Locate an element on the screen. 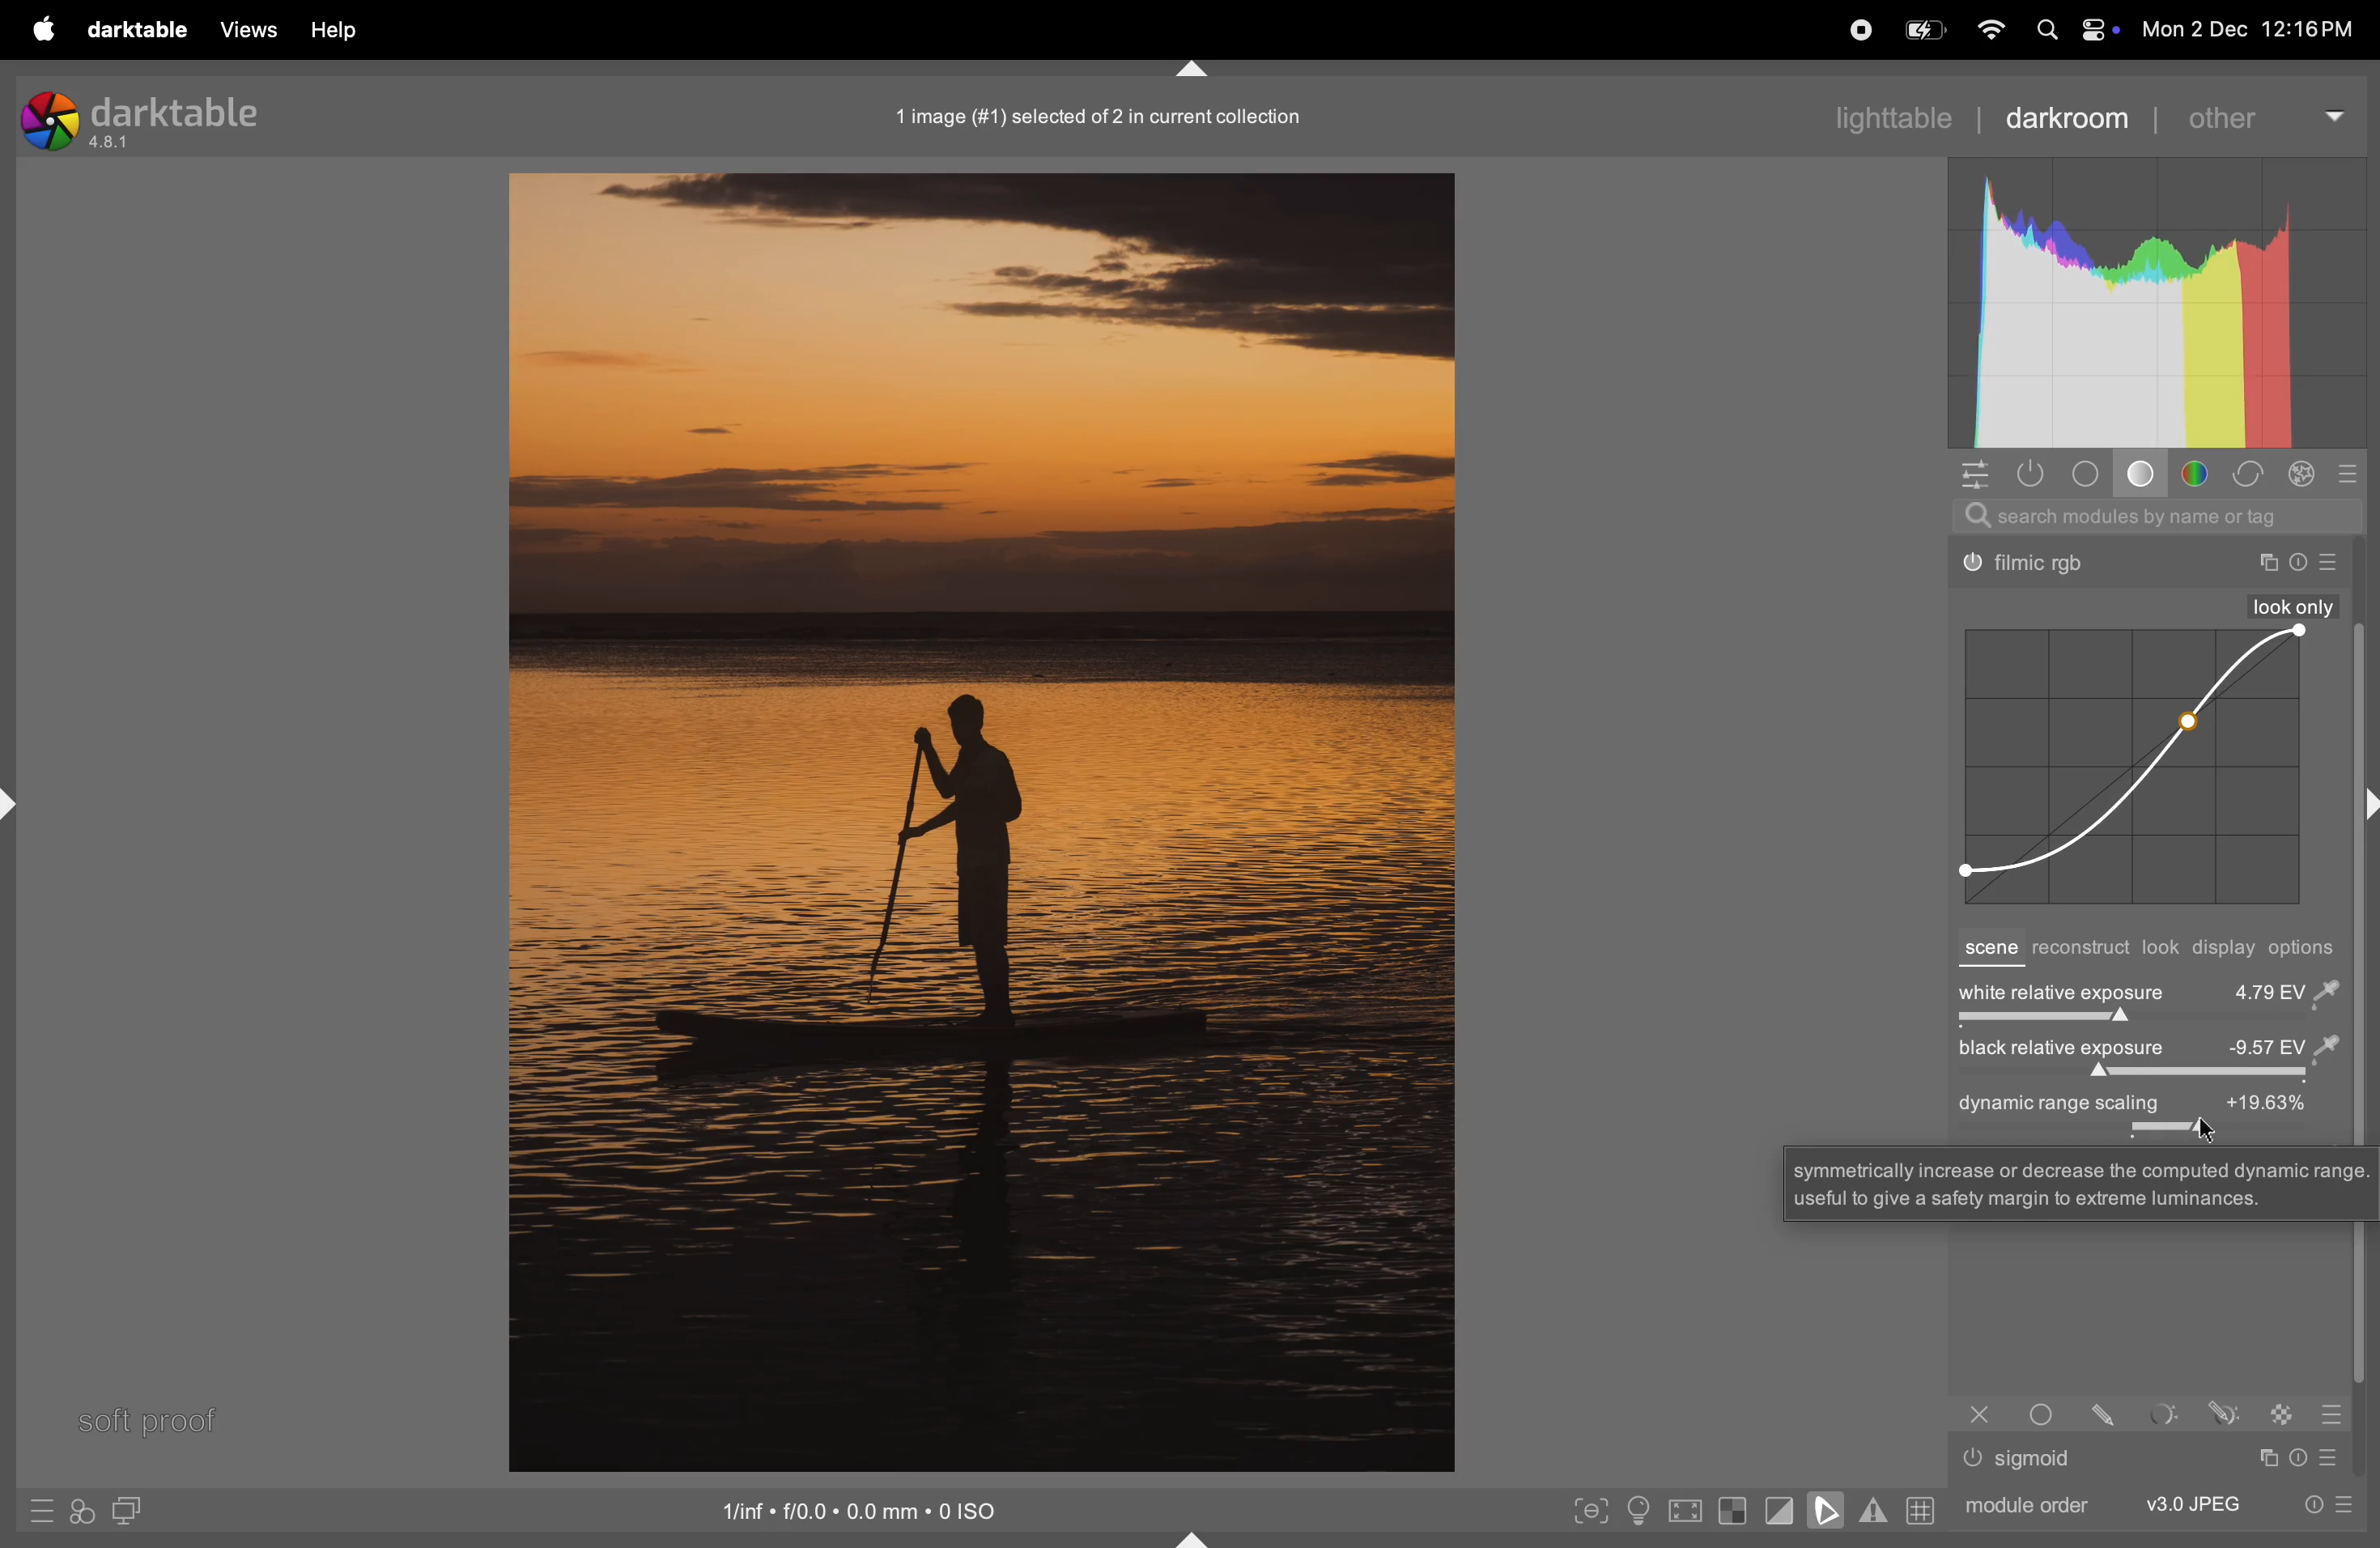 The height and width of the screenshot is (1548, 2380). 1 image in current position is located at coordinates (1092, 115).